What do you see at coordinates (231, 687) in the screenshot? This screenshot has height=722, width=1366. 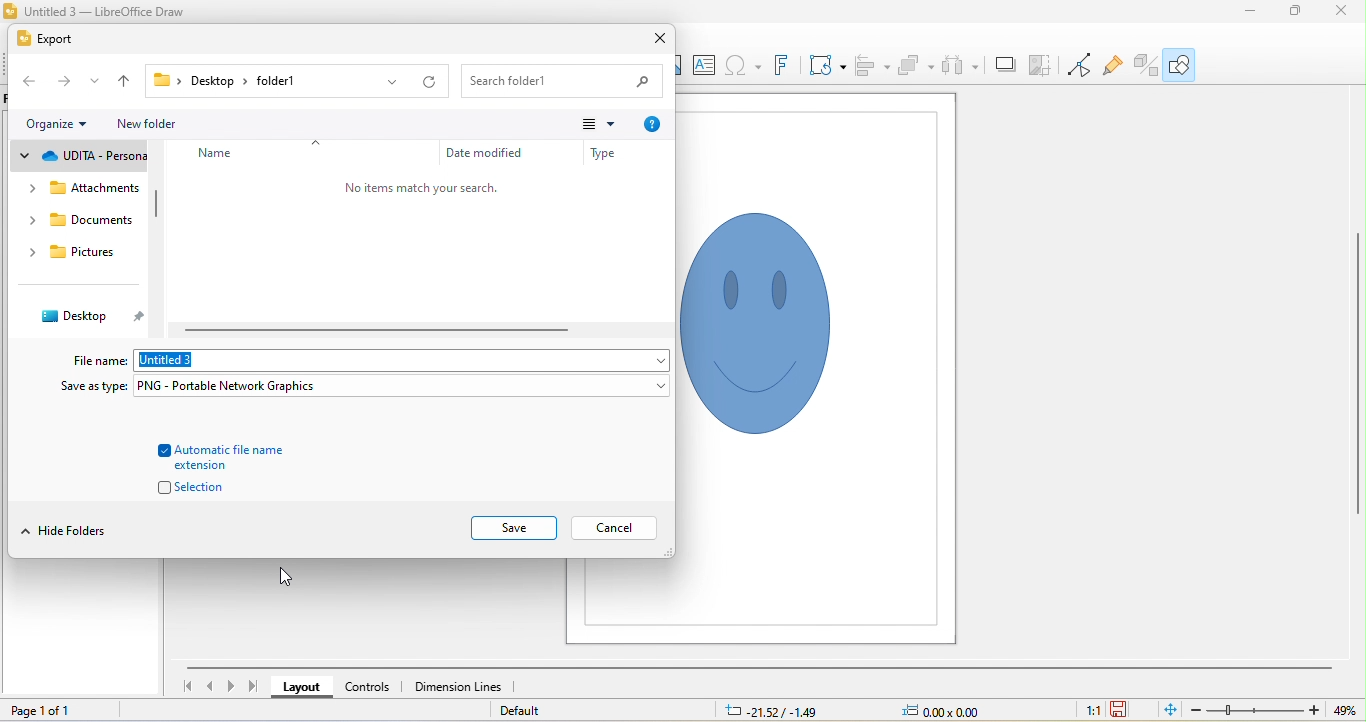 I see `next` at bounding box center [231, 687].